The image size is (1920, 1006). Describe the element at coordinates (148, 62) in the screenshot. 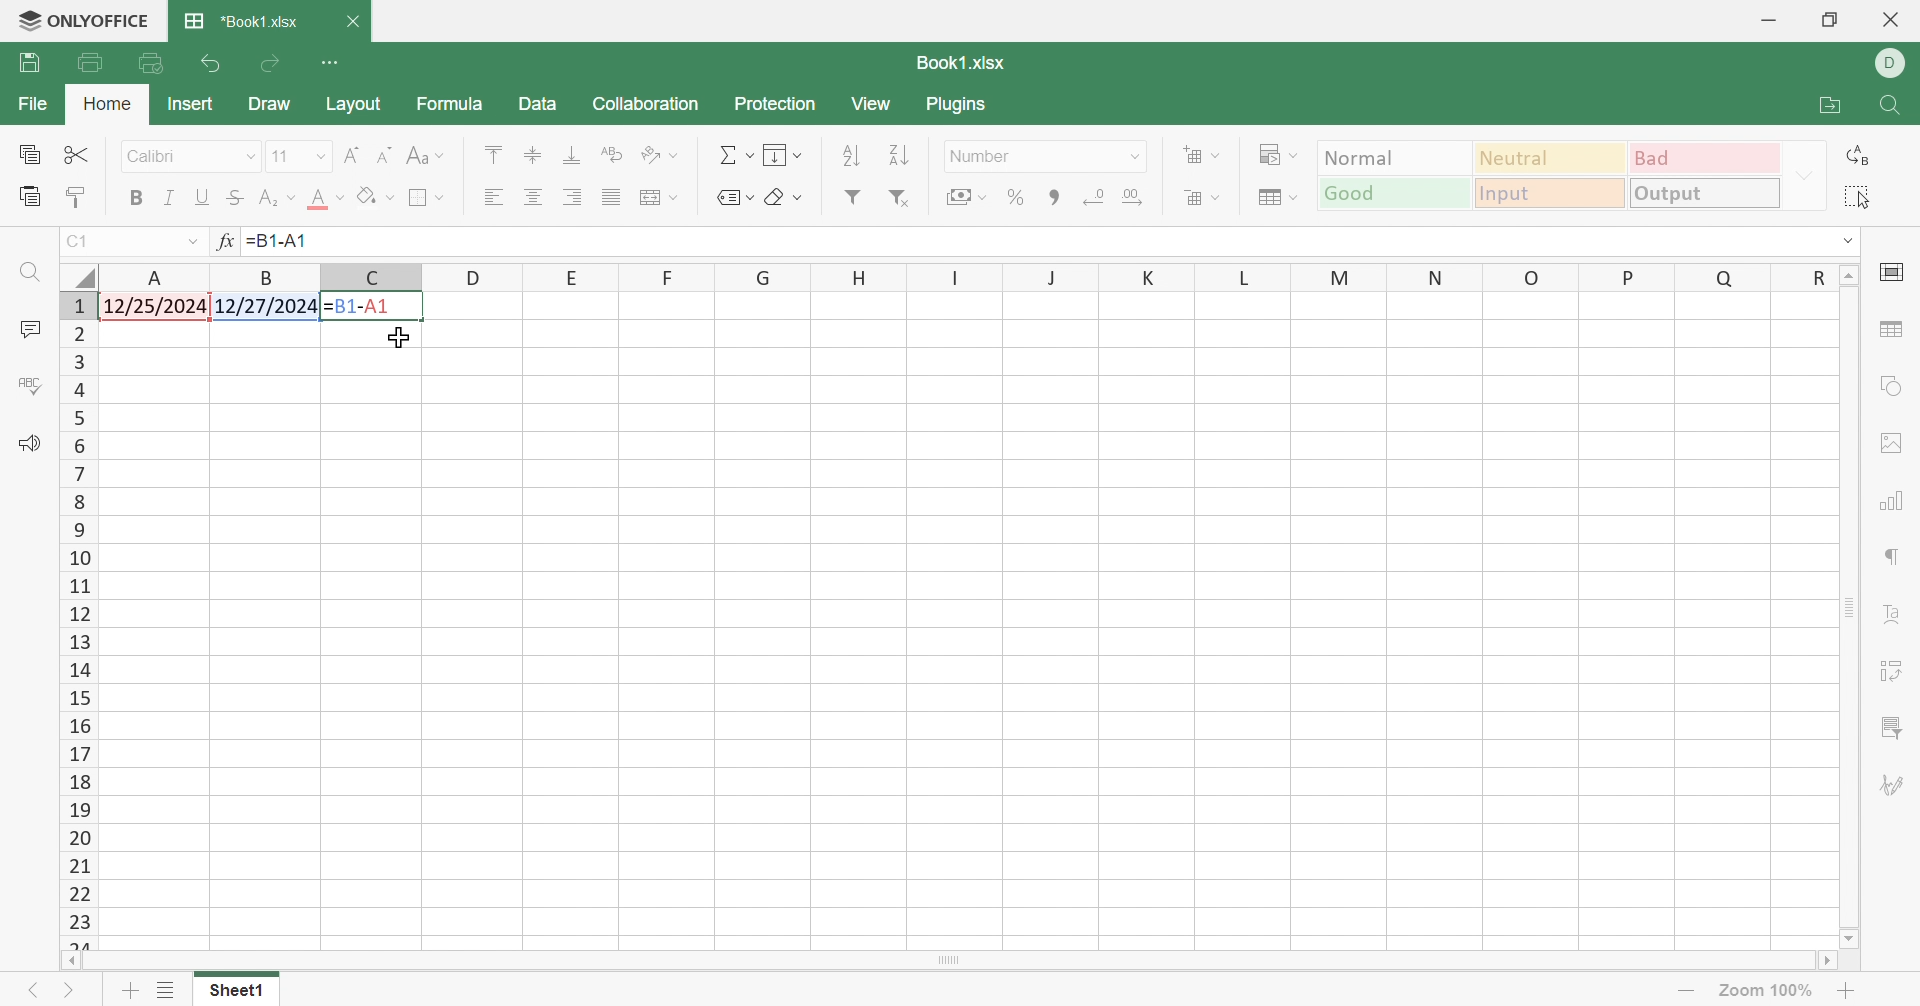

I see `Quick Print` at that location.